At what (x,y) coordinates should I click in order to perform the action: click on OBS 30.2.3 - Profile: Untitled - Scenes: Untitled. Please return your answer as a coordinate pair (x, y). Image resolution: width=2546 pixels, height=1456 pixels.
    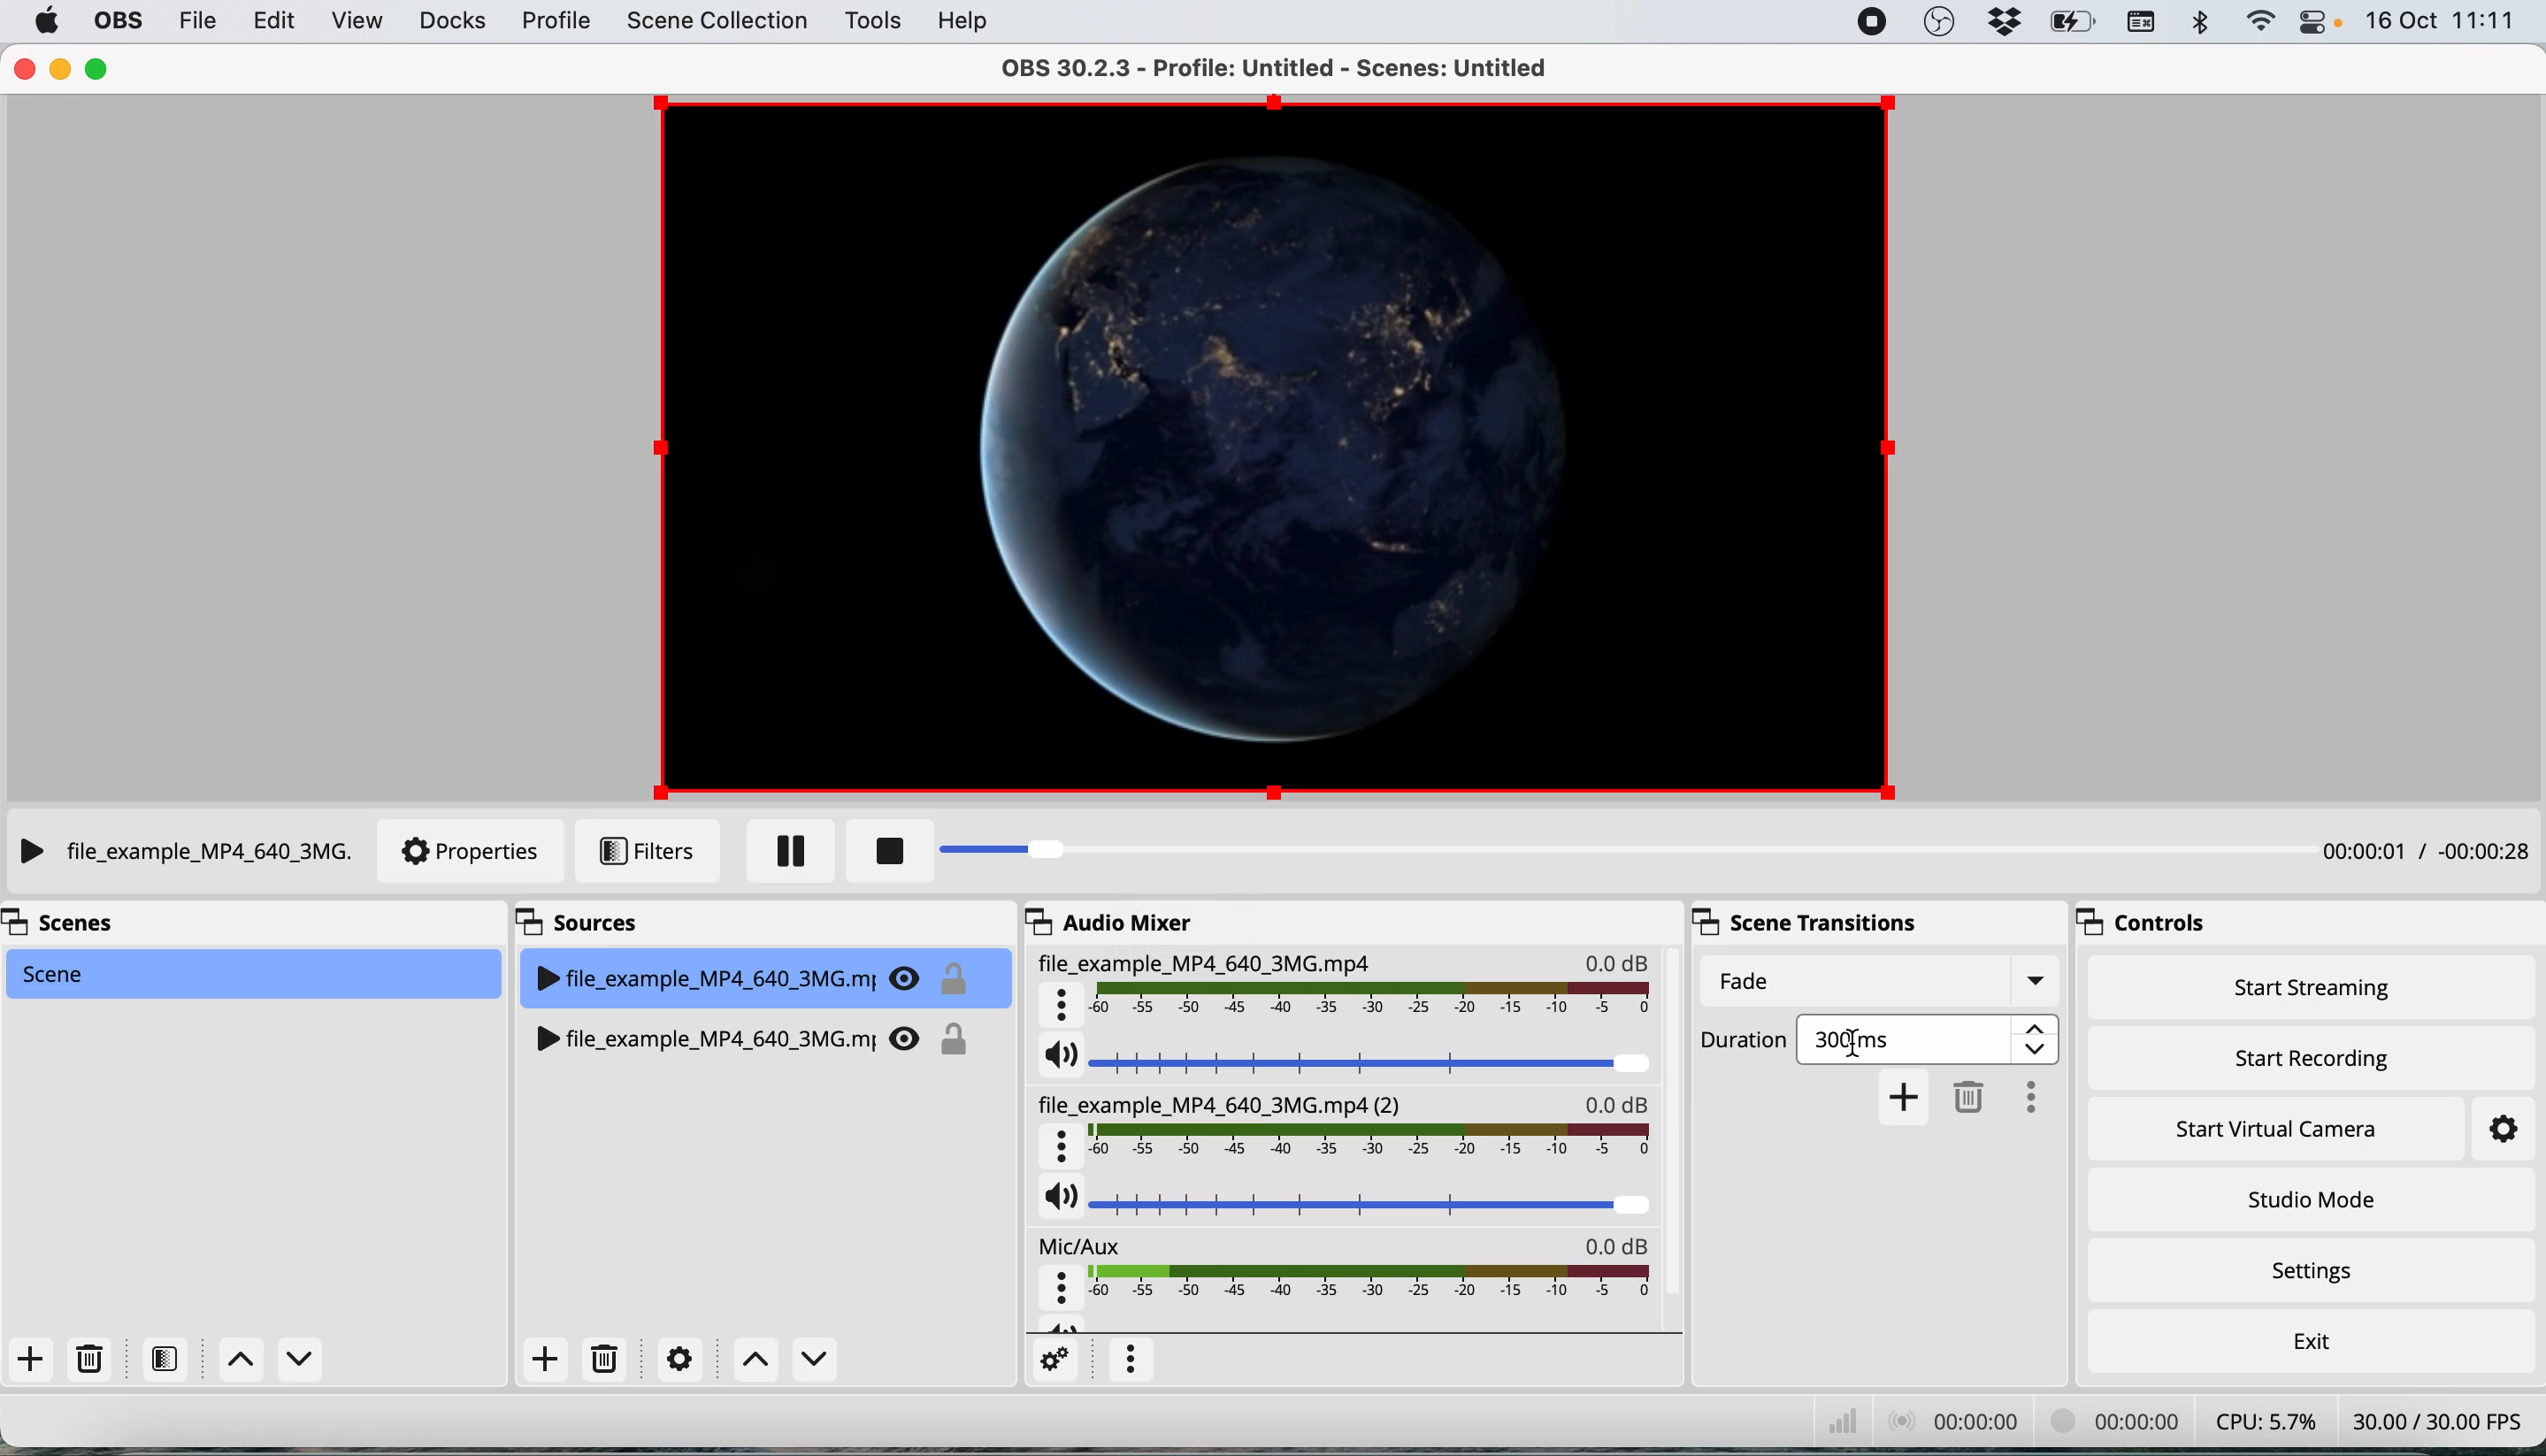
    Looking at the image, I should click on (1265, 70).